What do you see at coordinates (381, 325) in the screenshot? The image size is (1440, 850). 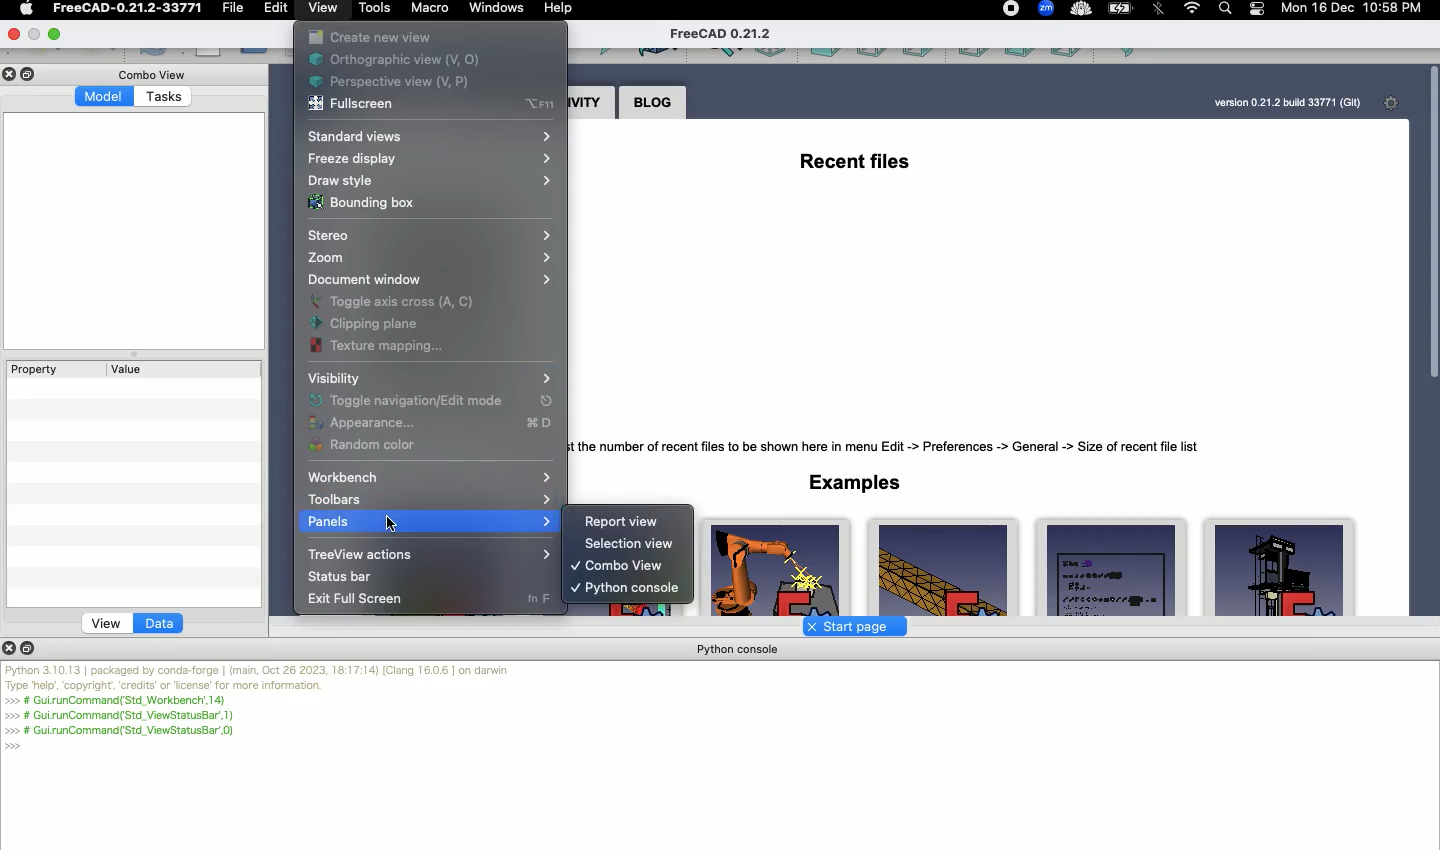 I see `Clipping pane` at bounding box center [381, 325].